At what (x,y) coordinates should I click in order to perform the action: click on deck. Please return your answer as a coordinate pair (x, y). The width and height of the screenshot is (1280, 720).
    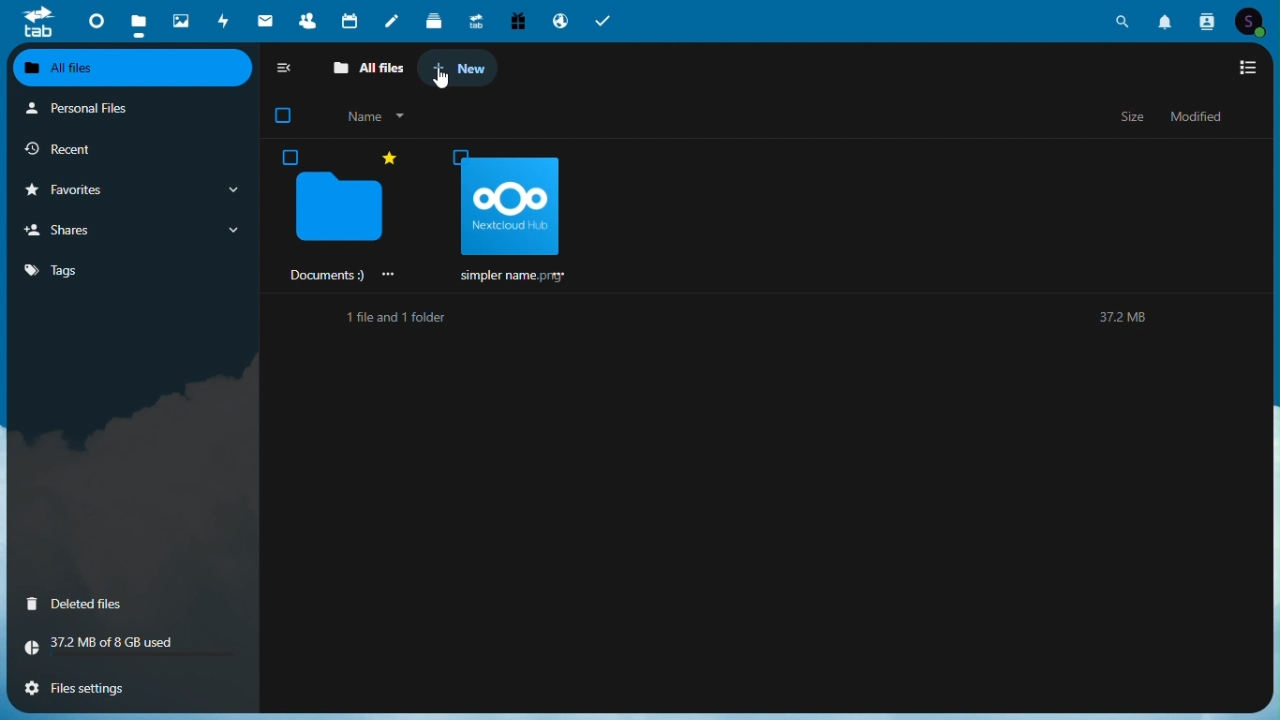
    Looking at the image, I should click on (435, 19).